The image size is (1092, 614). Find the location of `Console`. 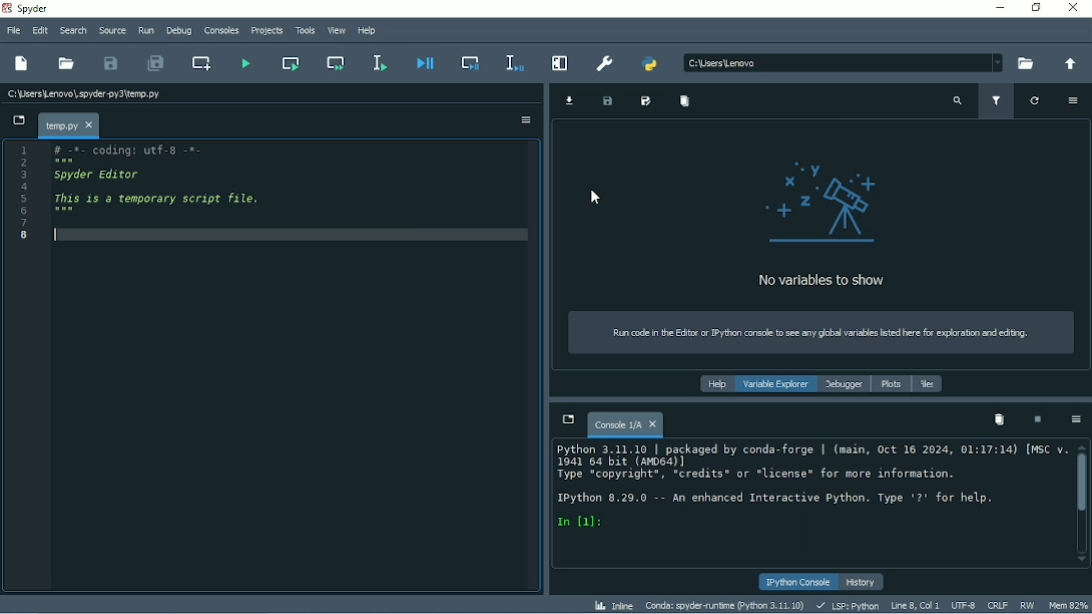

Console is located at coordinates (807, 488).